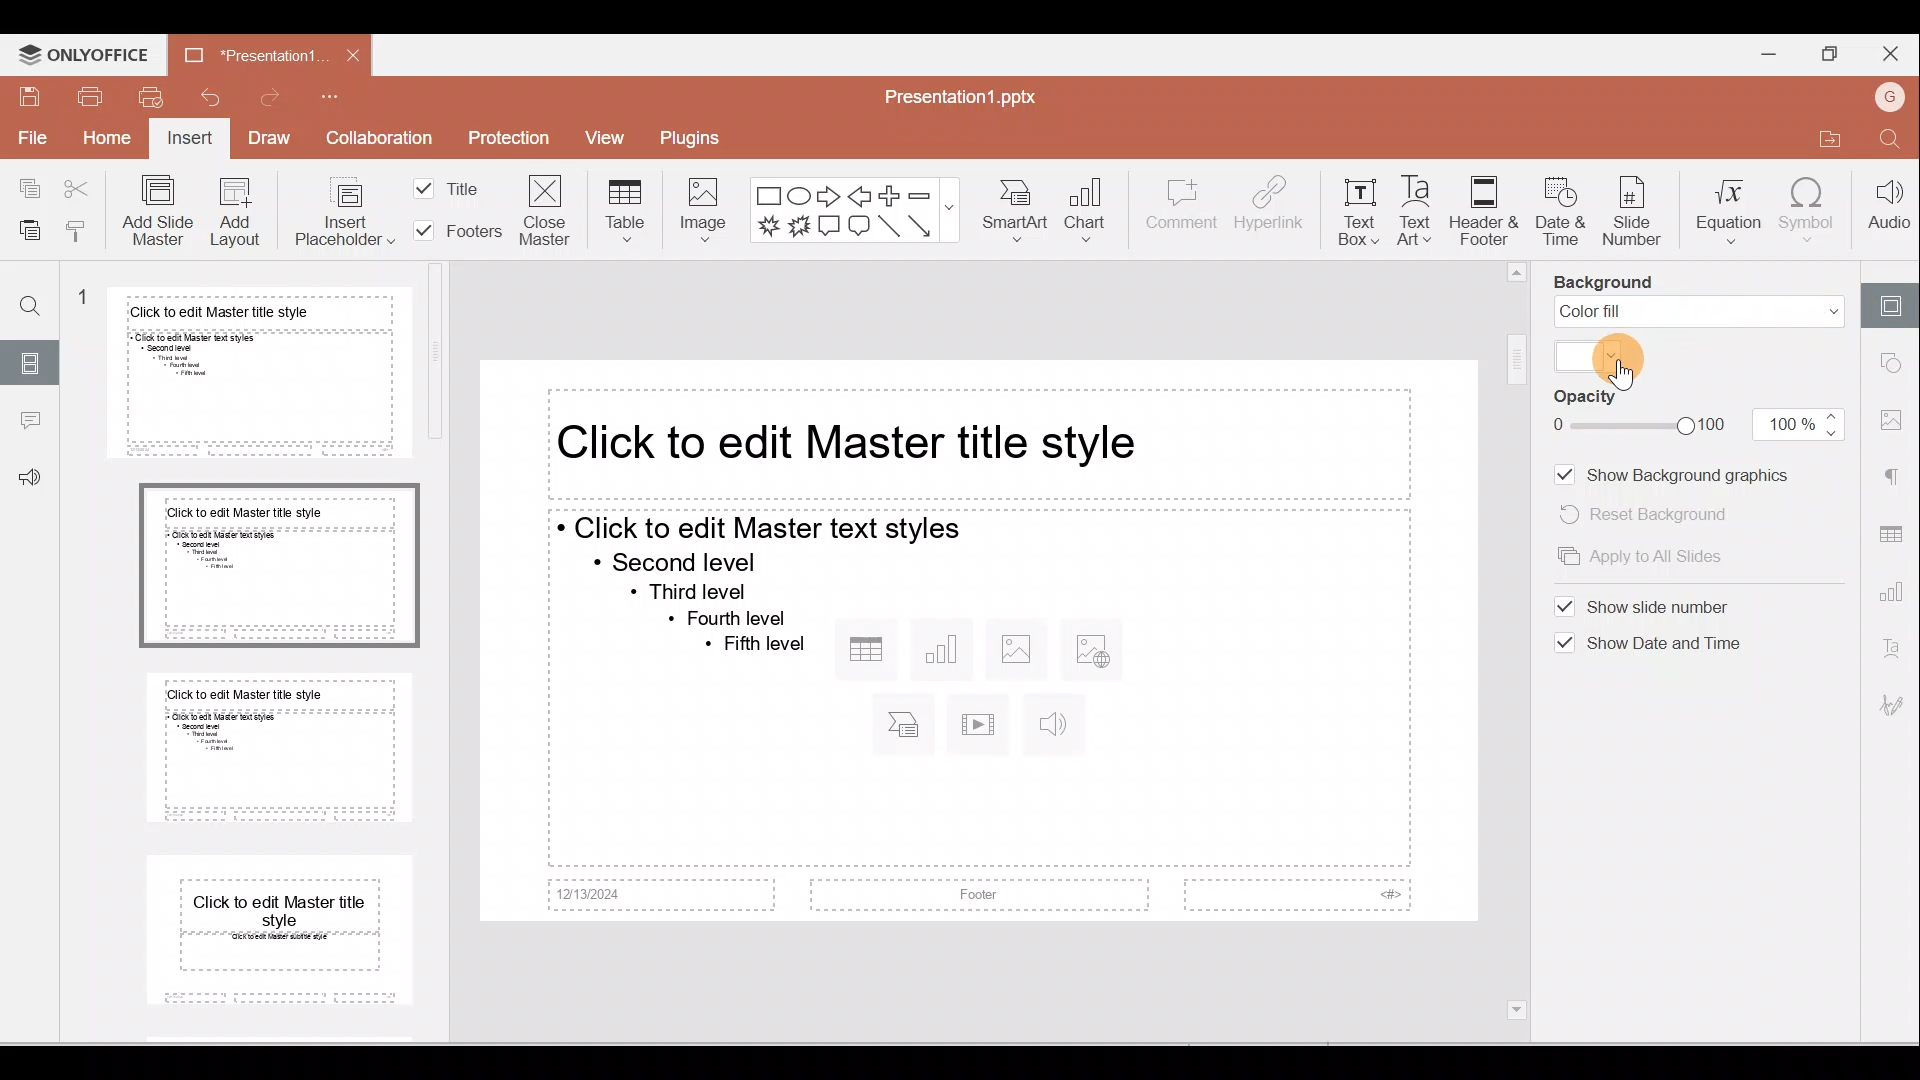 This screenshot has width=1920, height=1080. Describe the element at coordinates (702, 208) in the screenshot. I see `Image` at that location.